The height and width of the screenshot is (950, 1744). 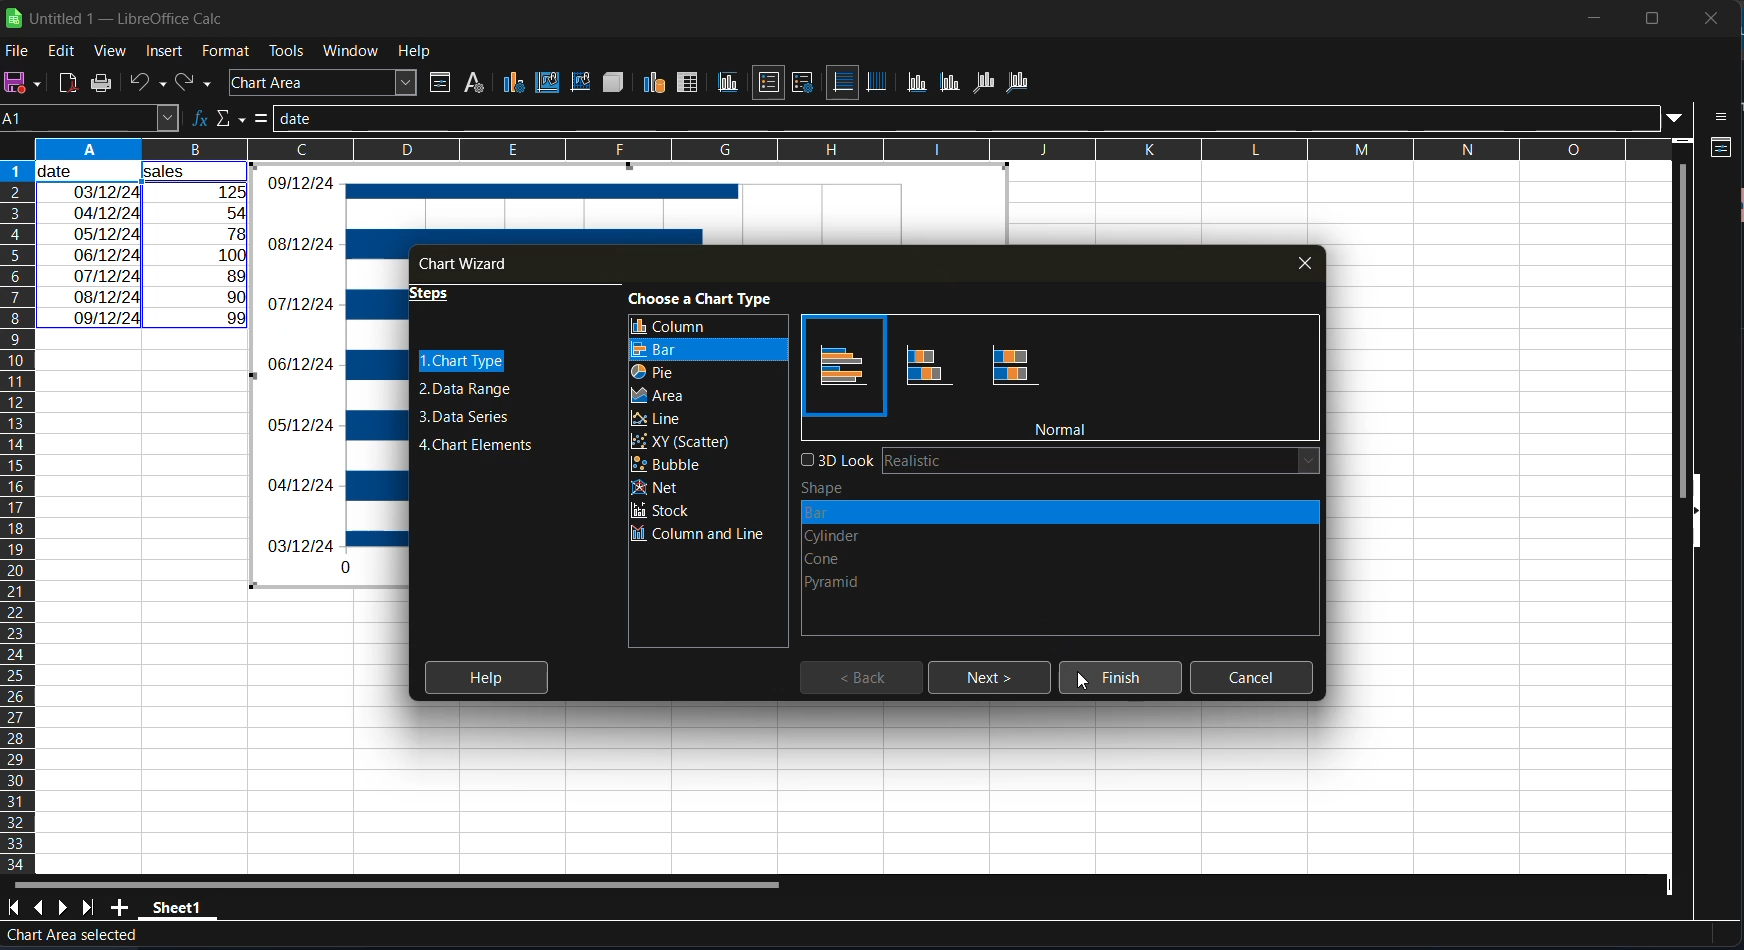 I want to click on export directly as PDF, so click(x=69, y=82).